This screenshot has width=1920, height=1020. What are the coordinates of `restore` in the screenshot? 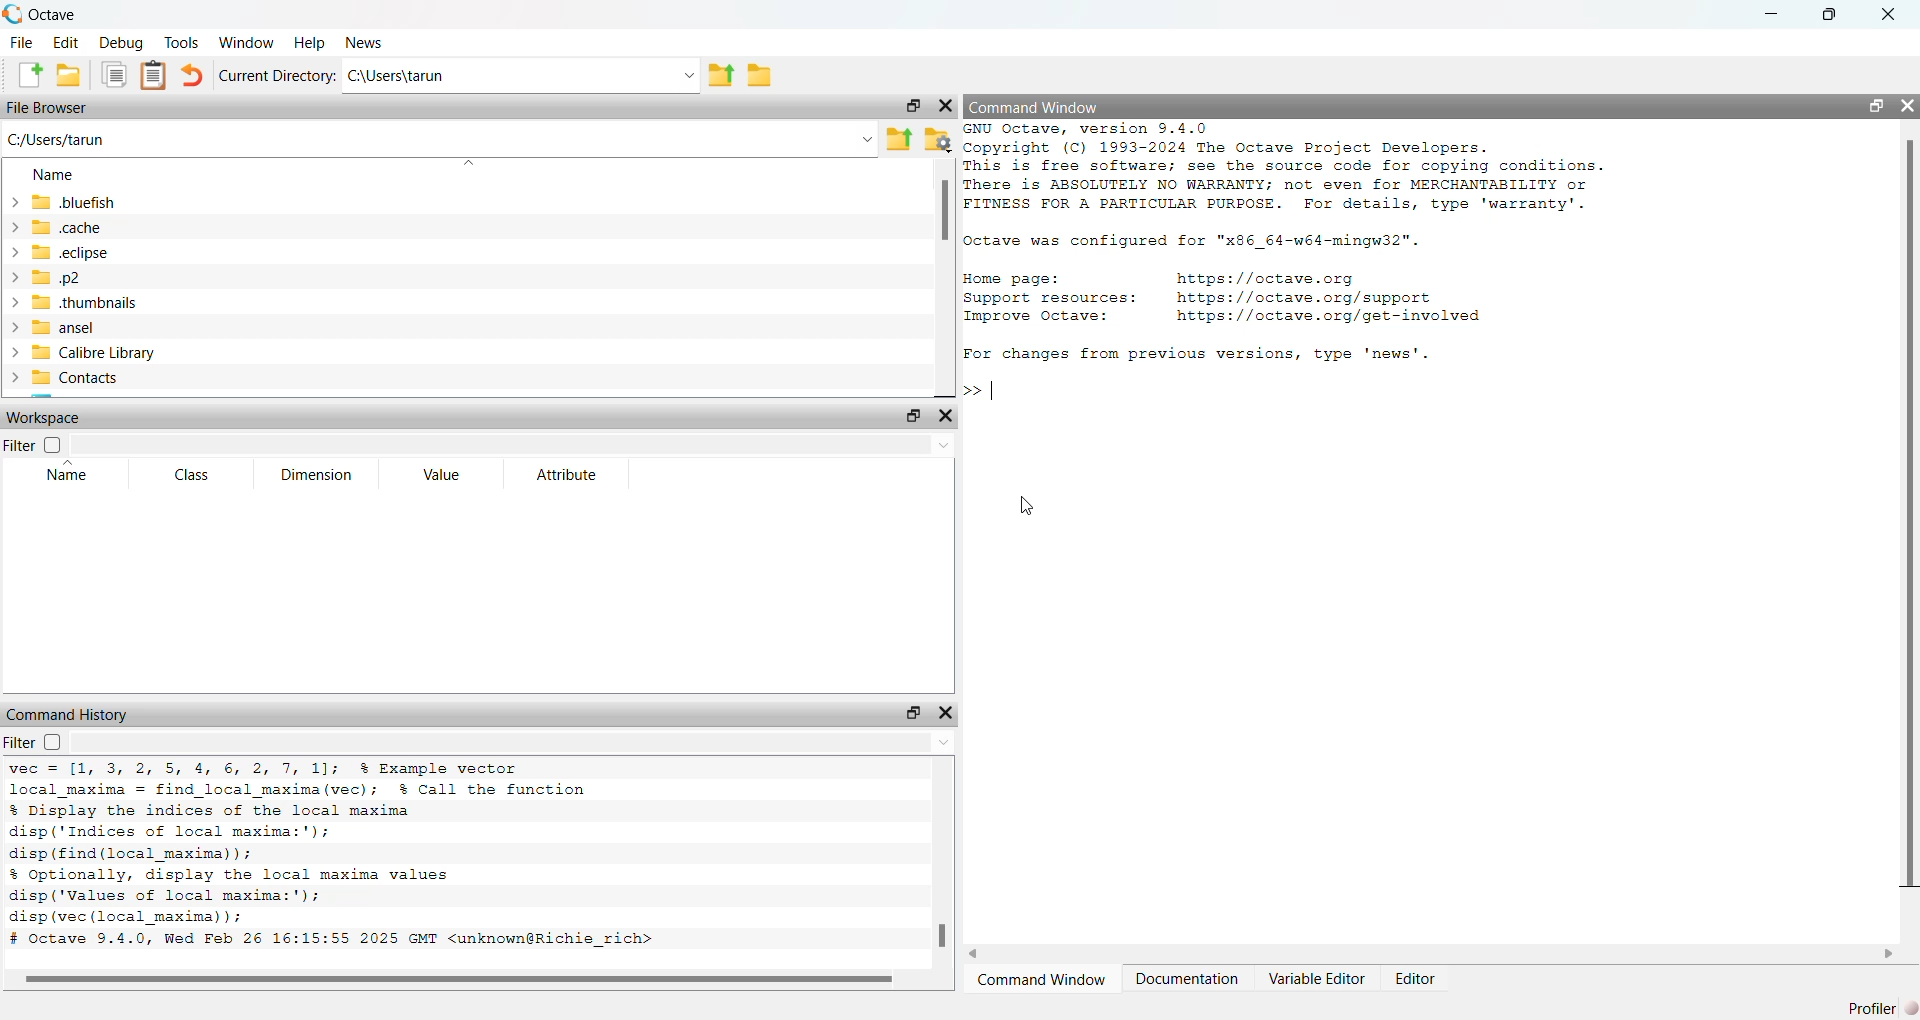 It's located at (1829, 16).